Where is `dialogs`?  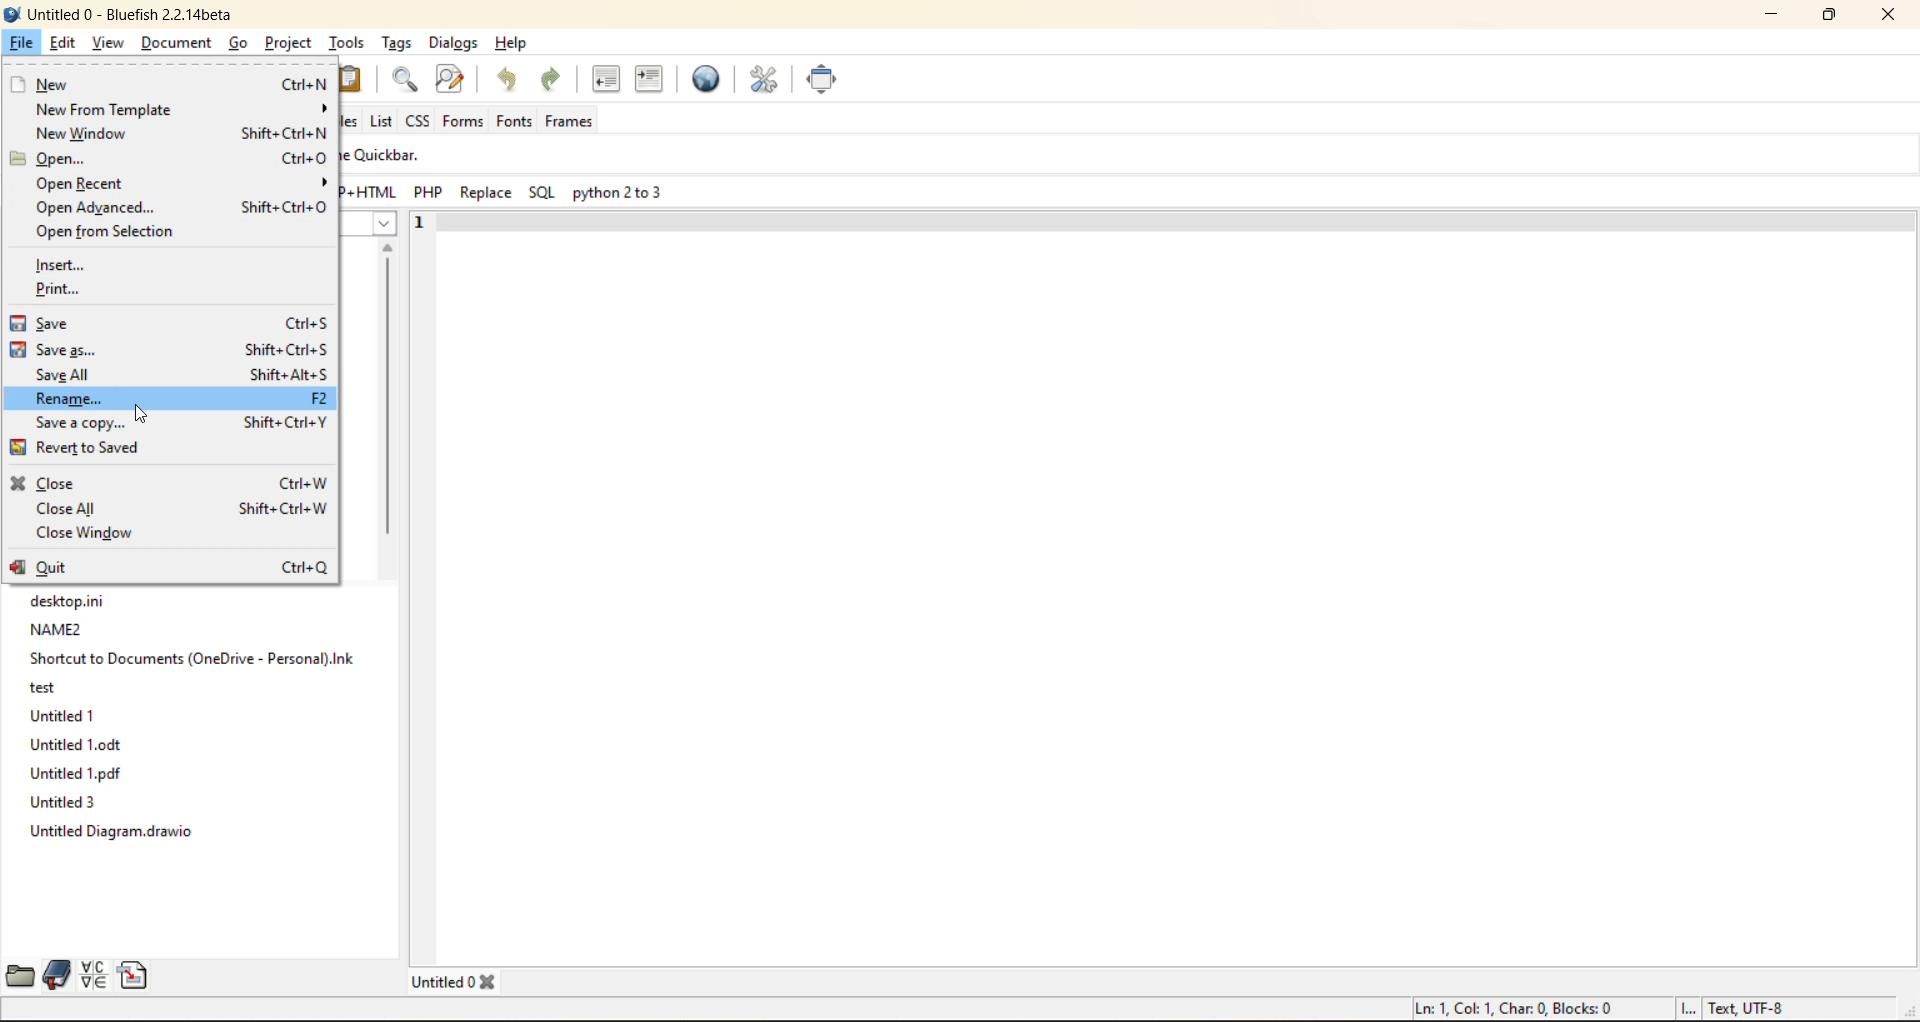 dialogs is located at coordinates (454, 46).